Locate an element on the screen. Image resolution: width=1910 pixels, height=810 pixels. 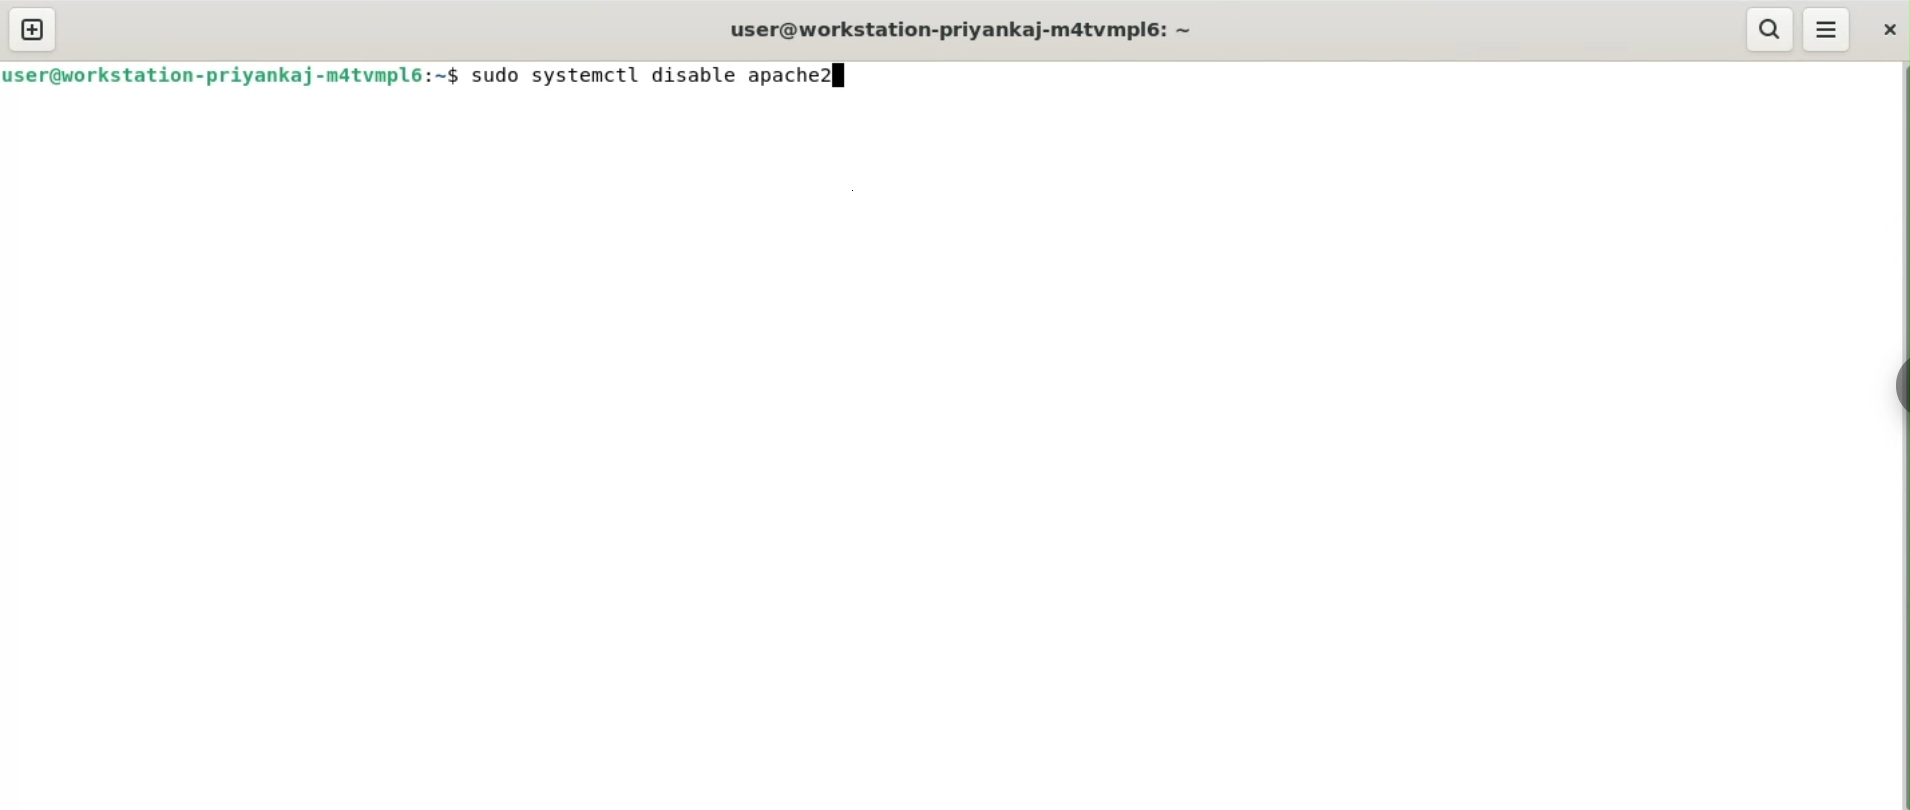
close is located at coordinates (1886, 30).